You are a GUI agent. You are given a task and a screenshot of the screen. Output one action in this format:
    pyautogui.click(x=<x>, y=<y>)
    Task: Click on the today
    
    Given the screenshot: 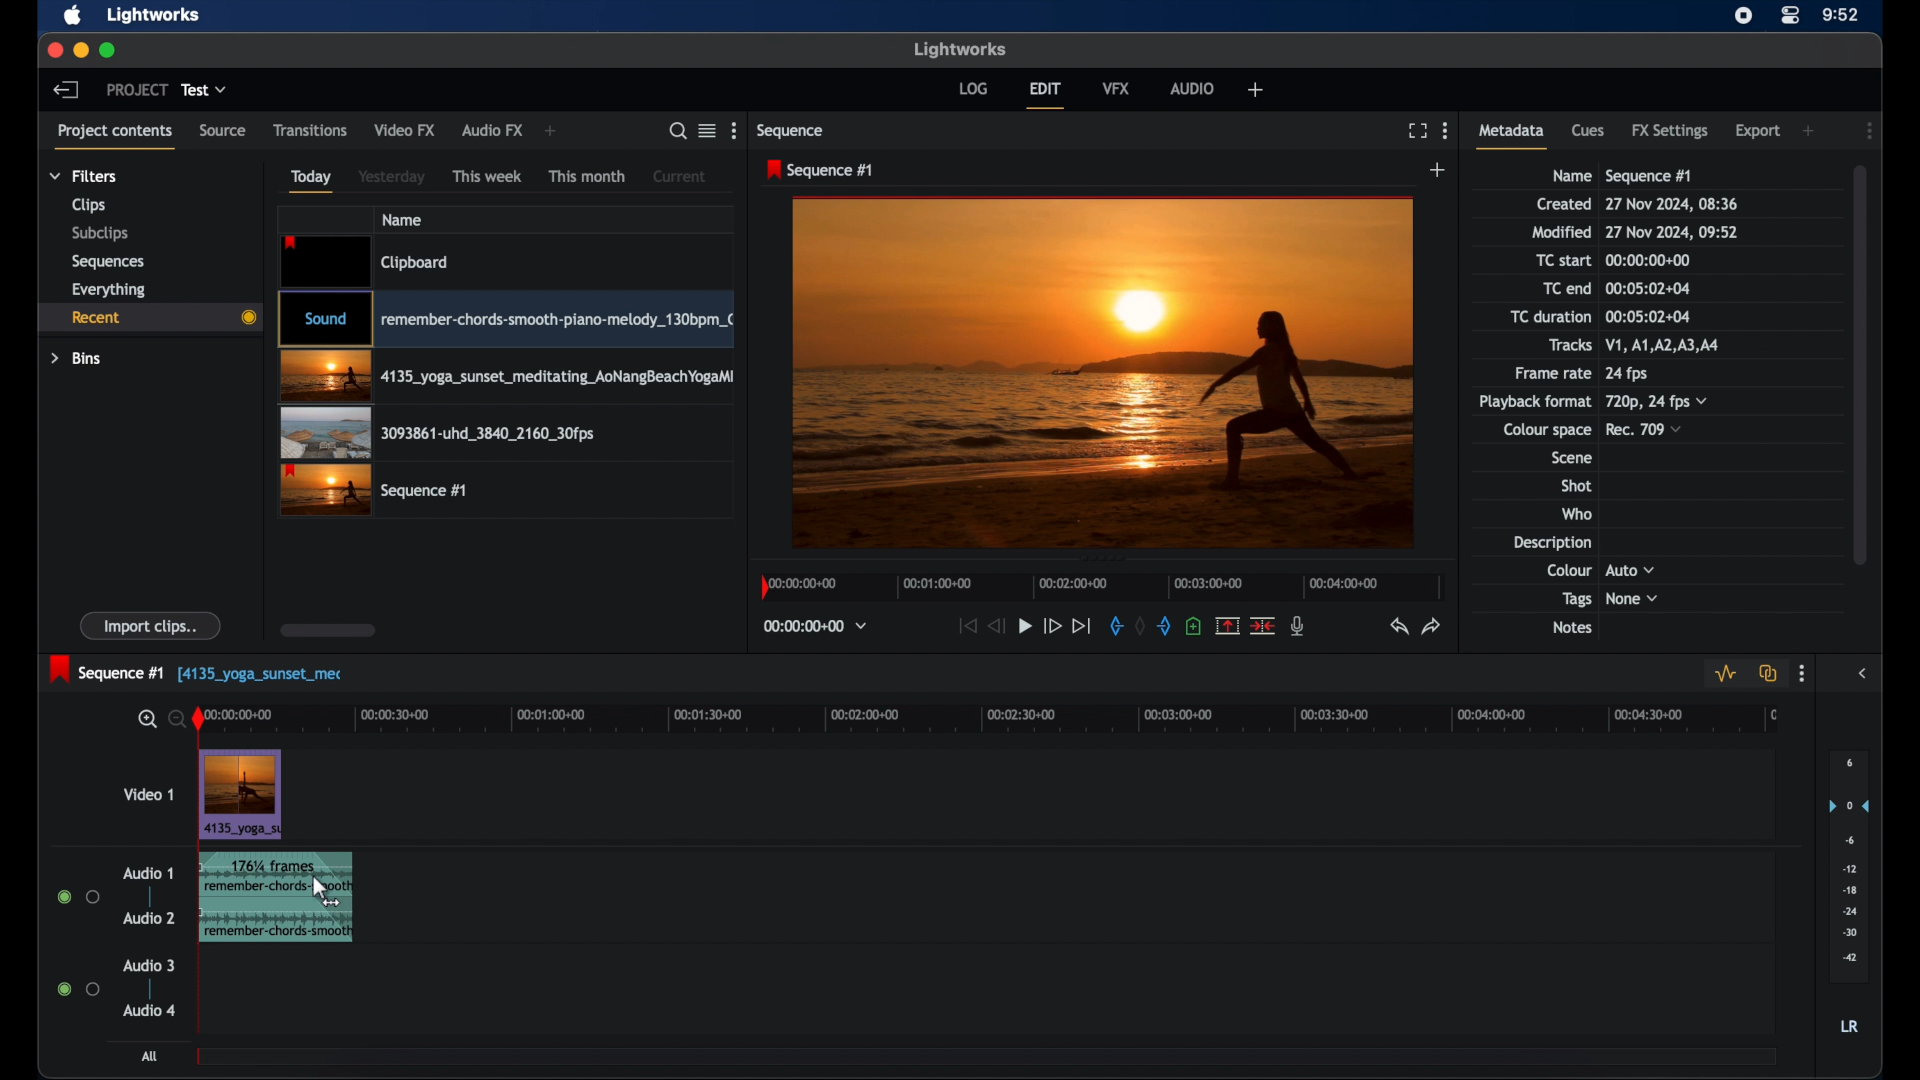 What is the action you would take?
    pyautogui.click(x=311, y=181)
    